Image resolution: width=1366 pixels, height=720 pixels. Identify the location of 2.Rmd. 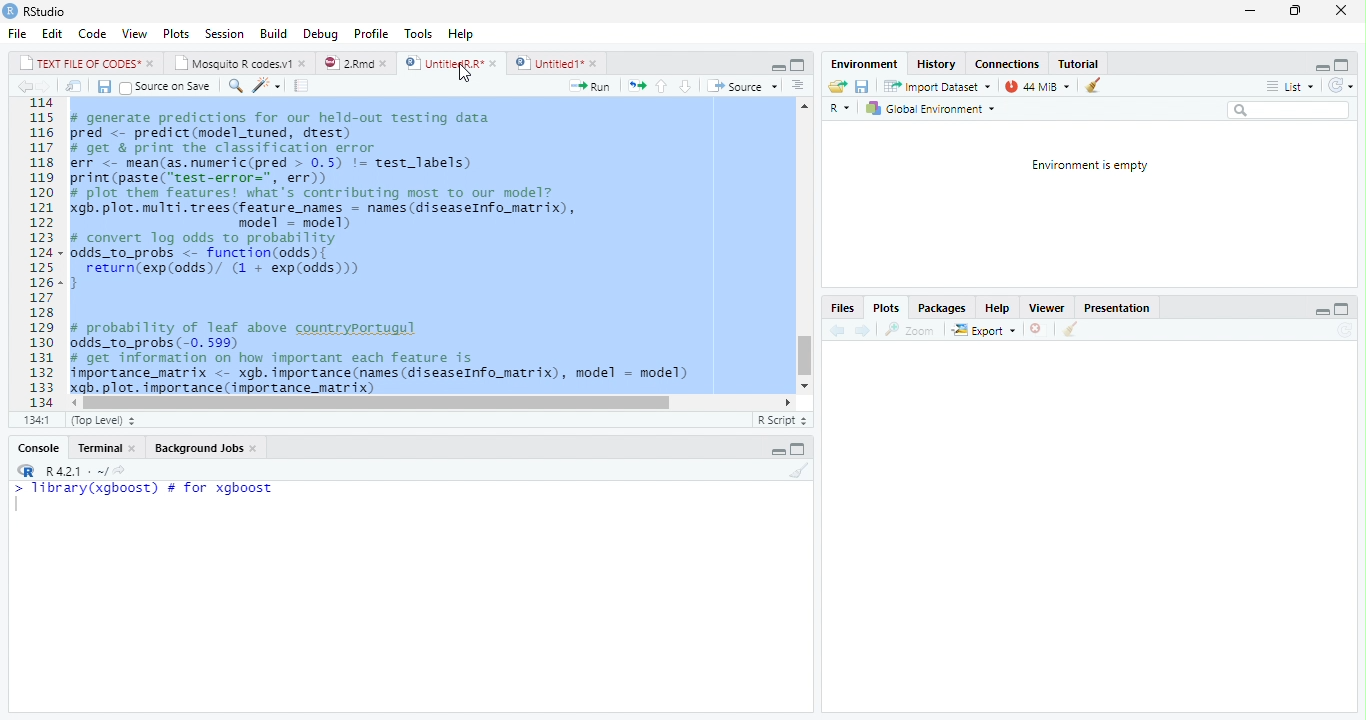
(356, 63).